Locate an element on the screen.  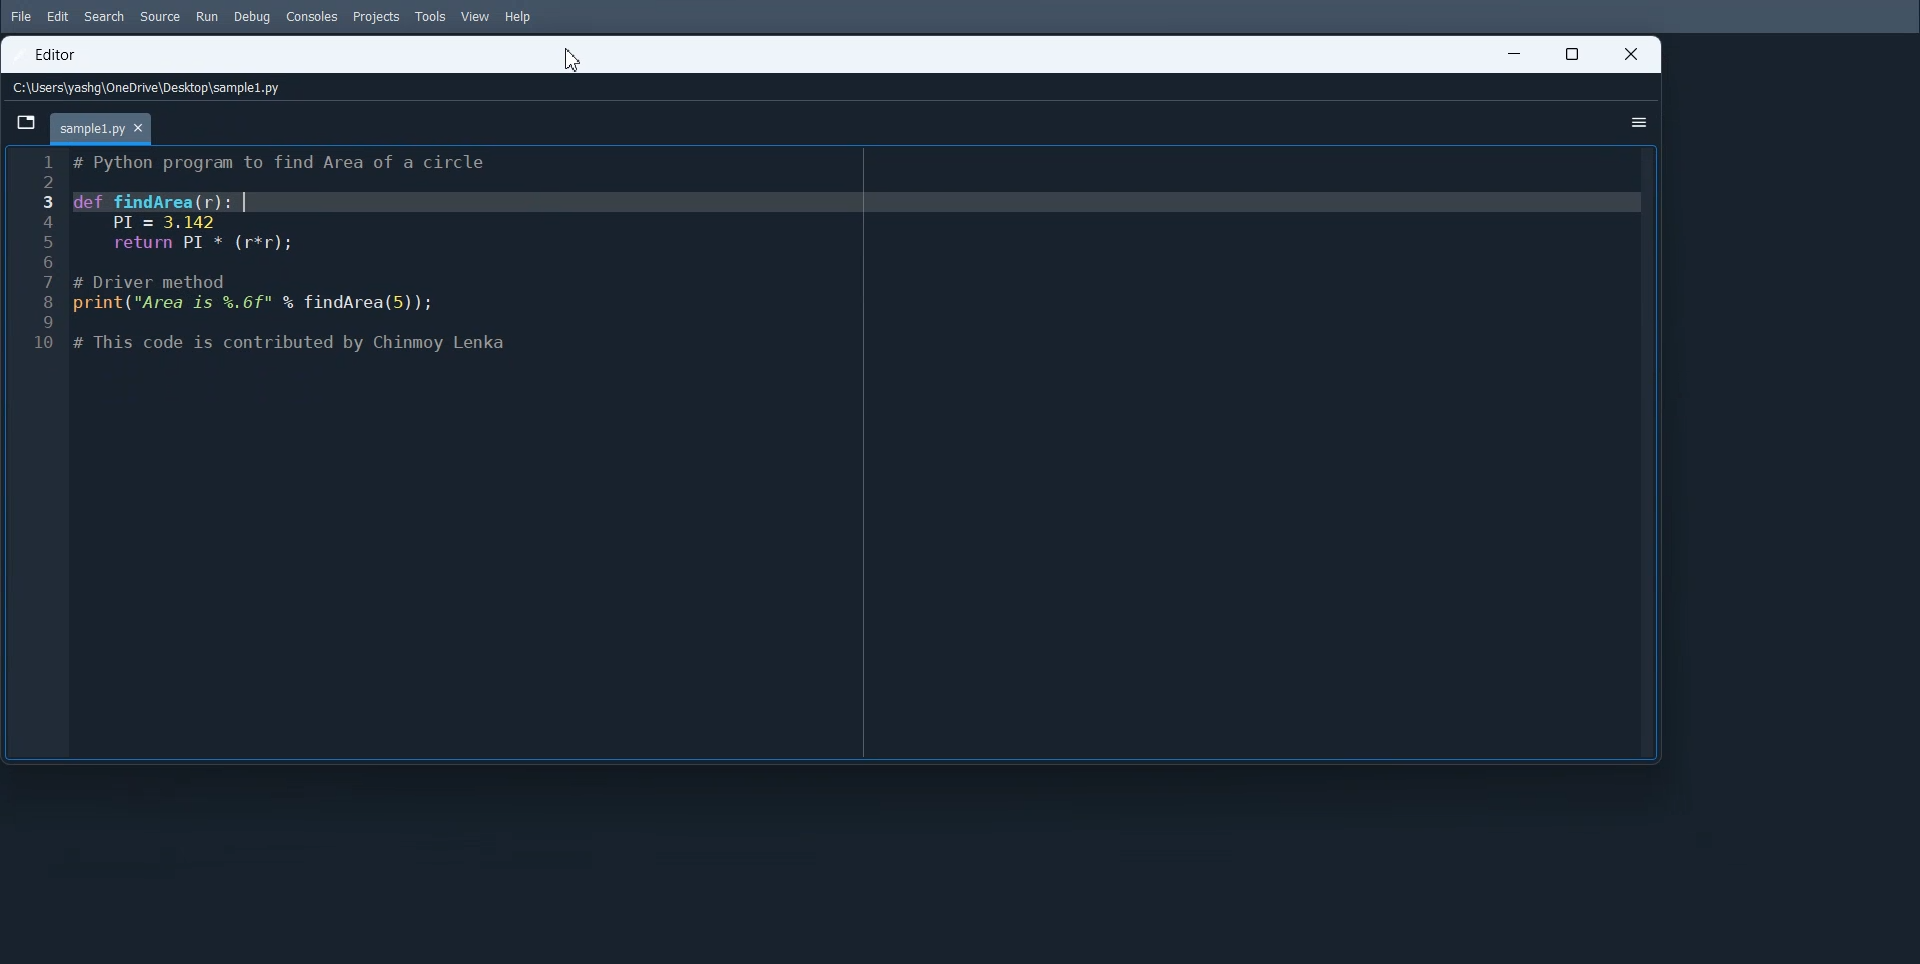
Debug is located at coordinates (252, 17).